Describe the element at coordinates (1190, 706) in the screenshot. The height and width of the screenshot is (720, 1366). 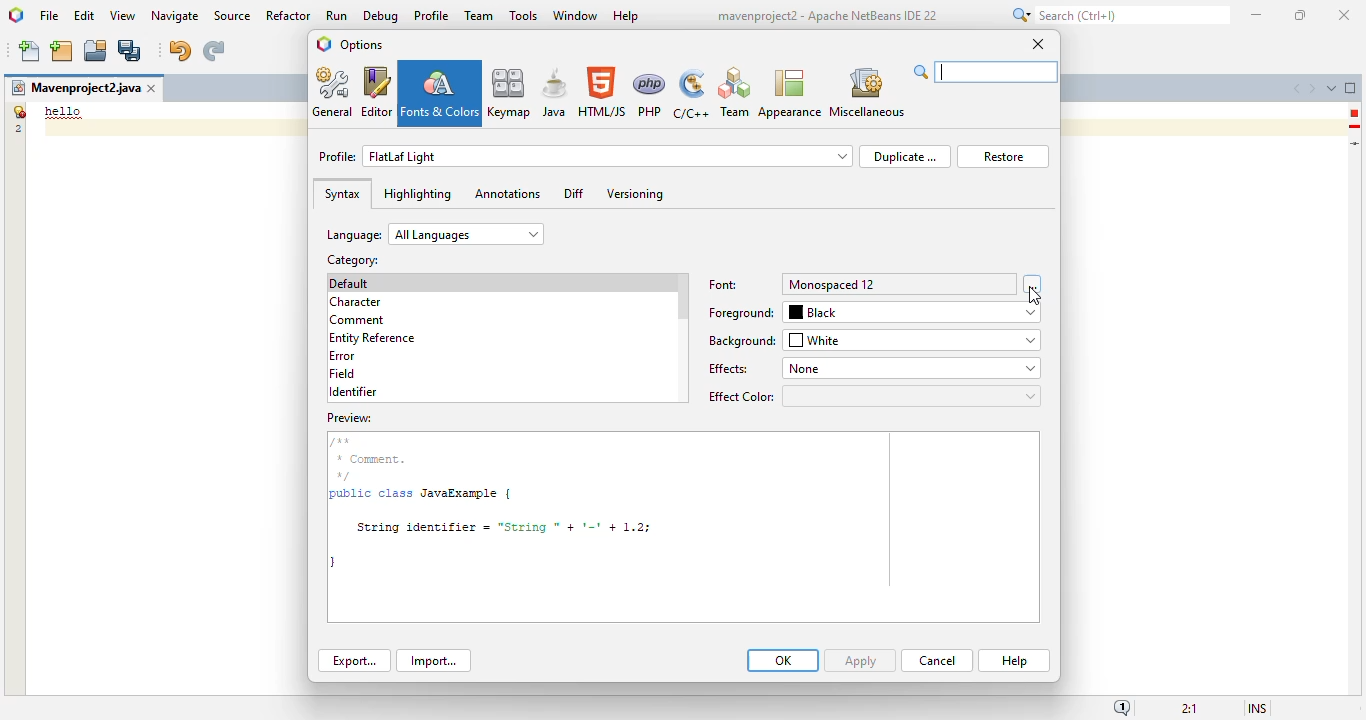
I see `magnification ratio` at that location.